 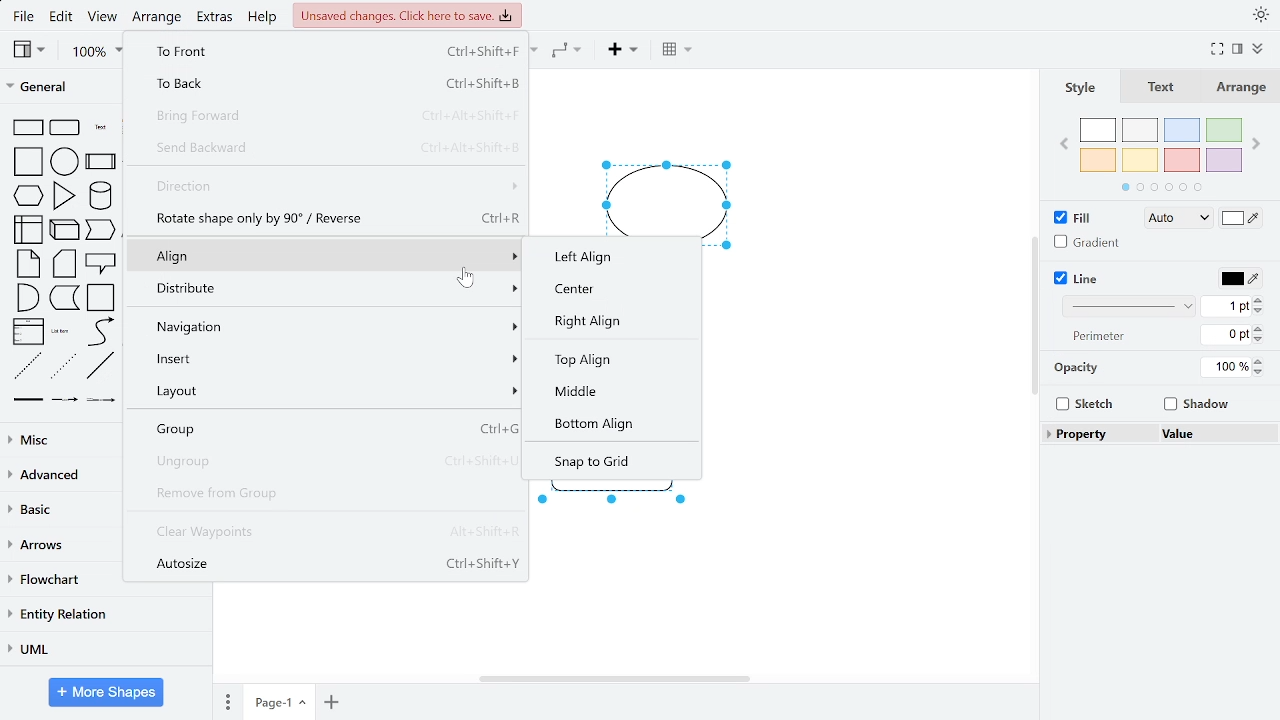 I want to click on clear waypoints, so click(x=330, y=531).